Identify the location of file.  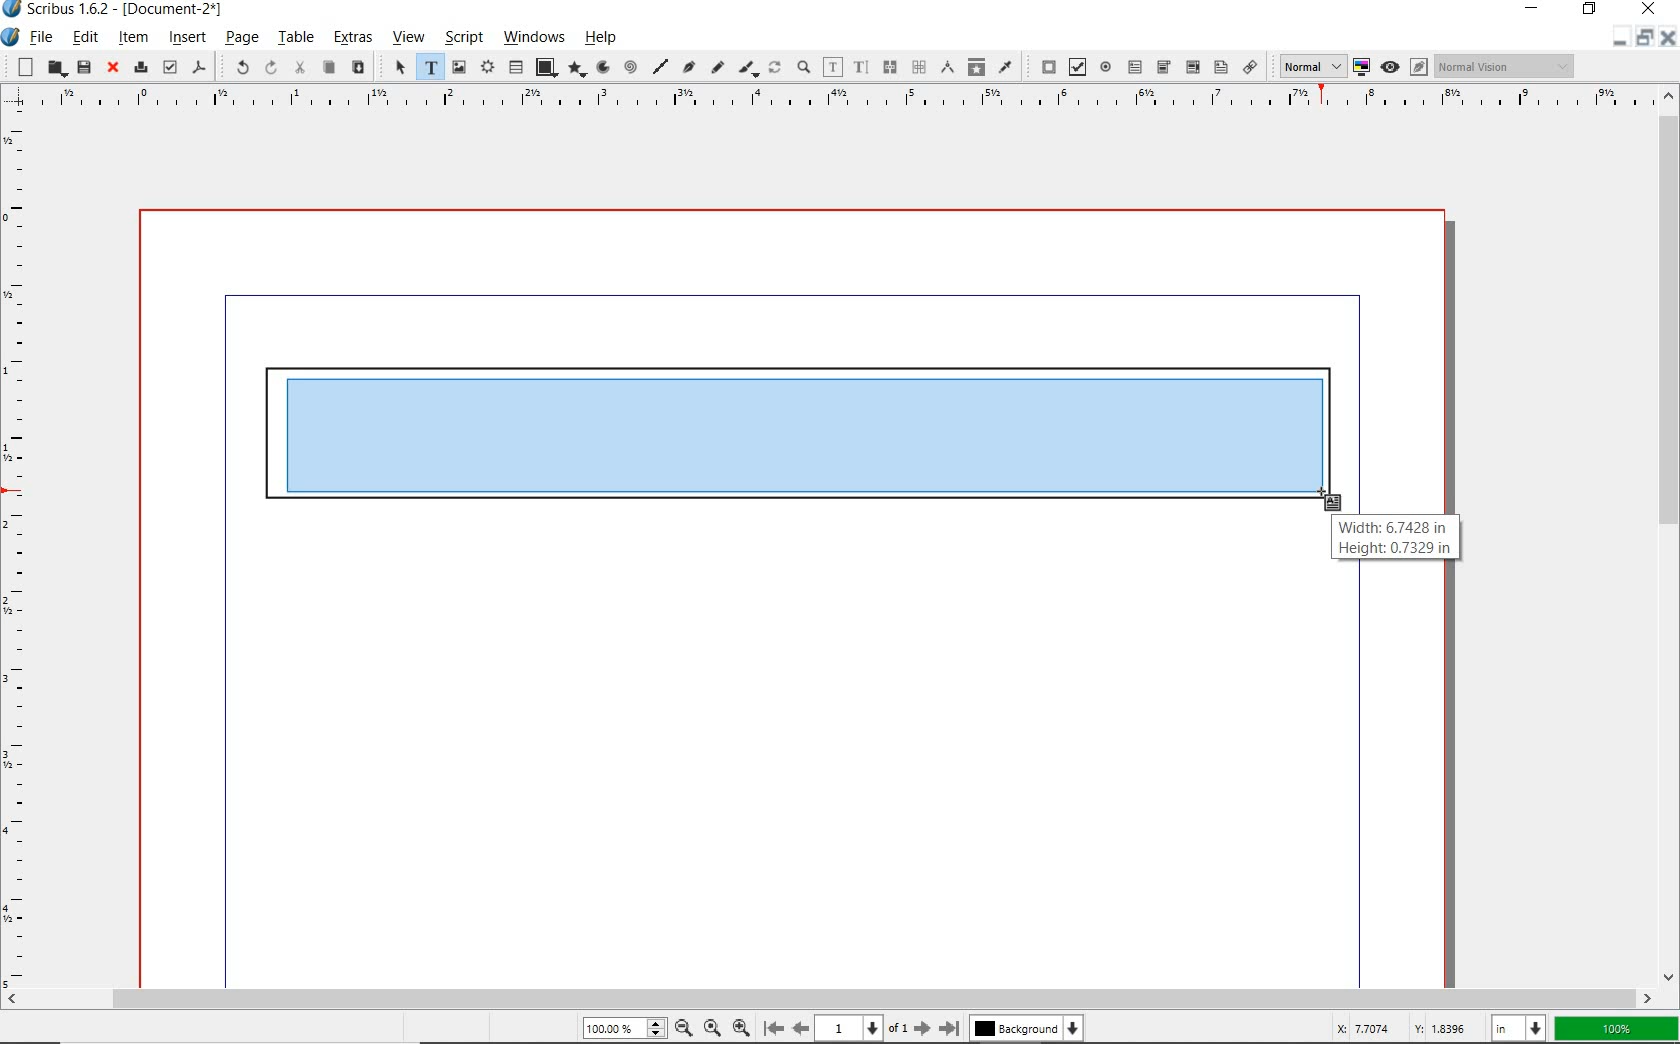
(42, 37).